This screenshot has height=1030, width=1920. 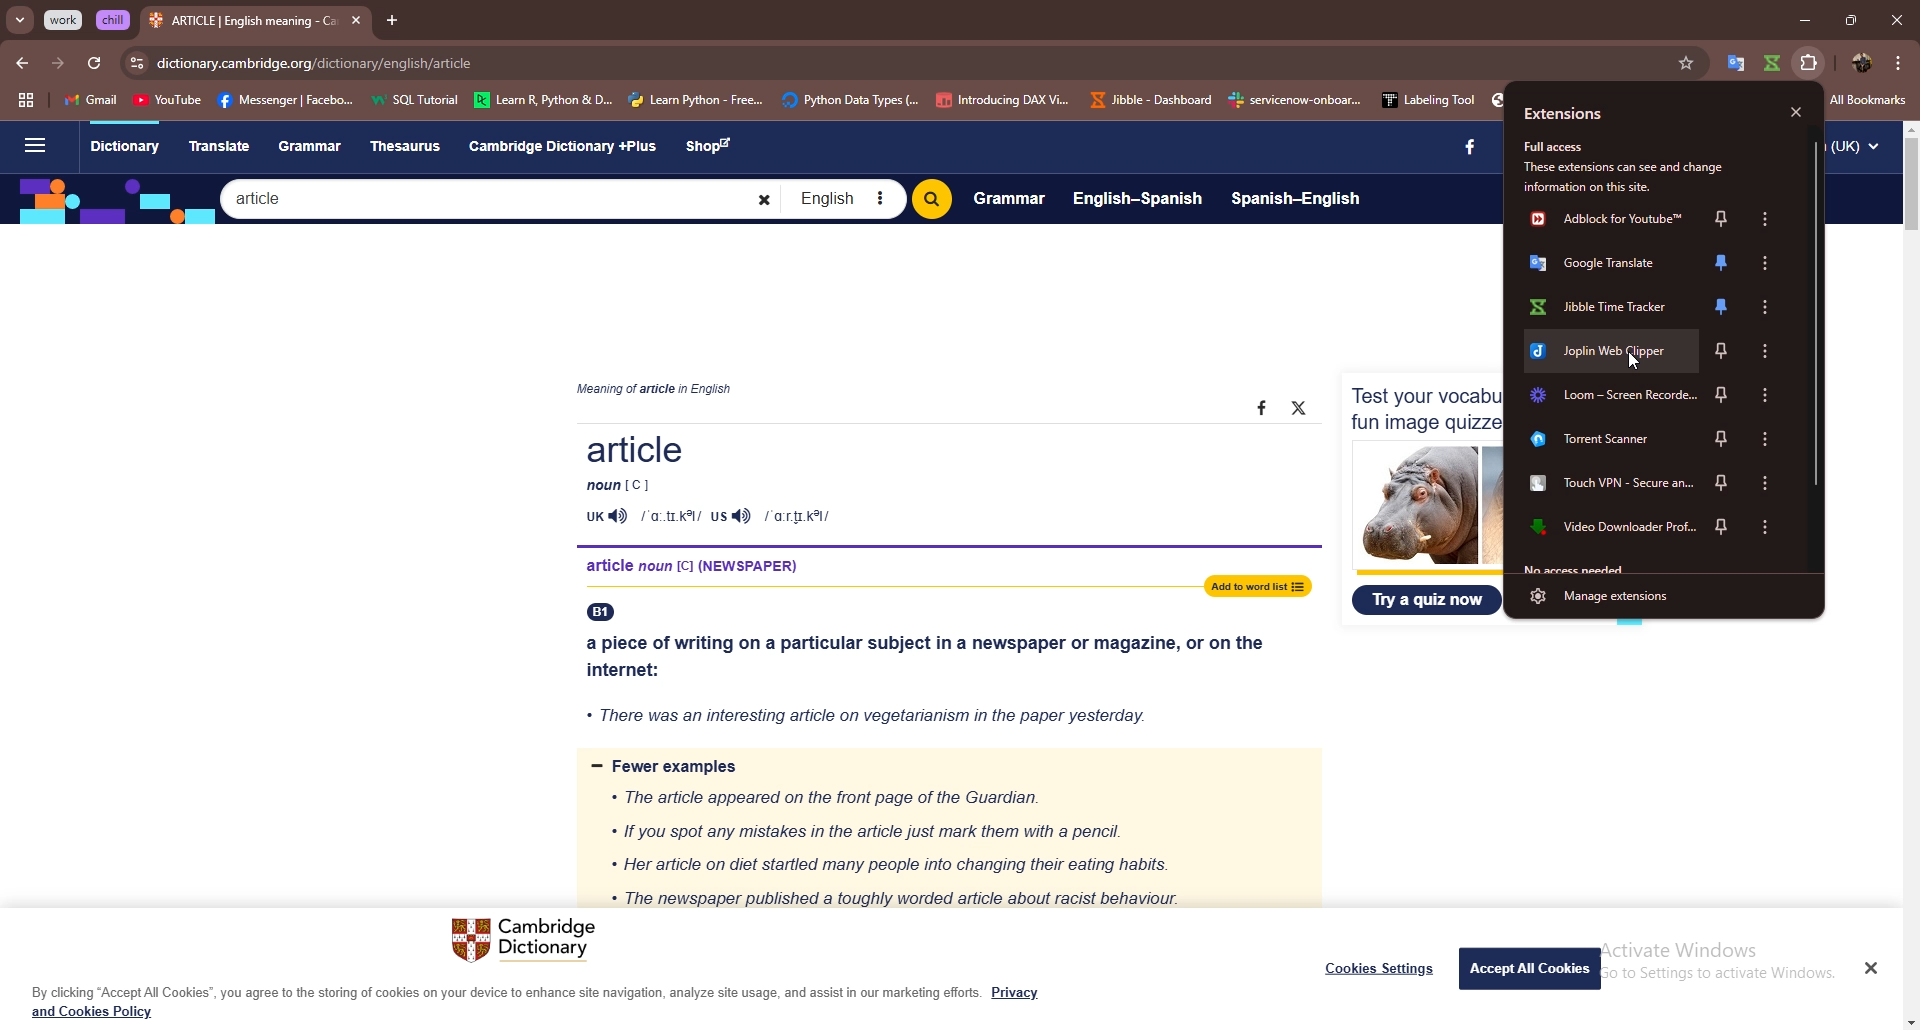 I want to click on tab, so click(x=243, y=23).